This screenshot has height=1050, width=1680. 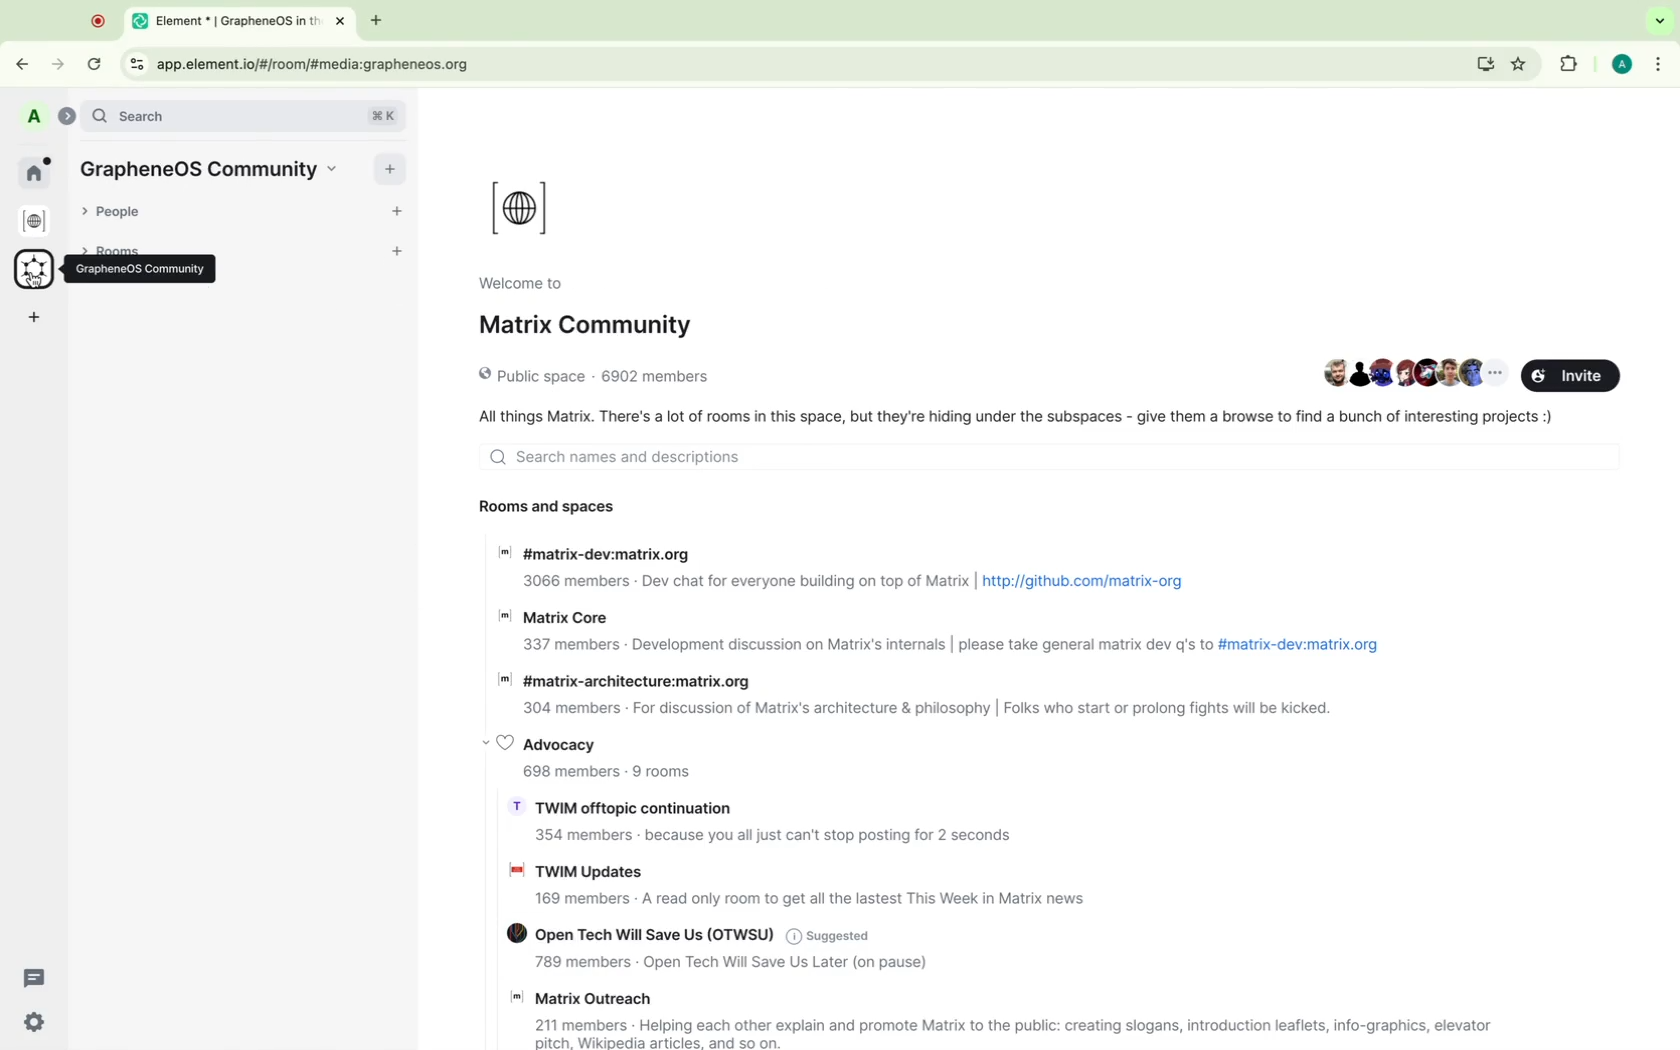 What do you see at coordinates (1006, 1034) in the screenshot?
I see `211 members - Helping each other explain and promote matrix to the public; creating slogans, introduction leaflets, info-graphics, elevator pitch, Wikipedia articles, and so on` at bounding box center [1006, 1034].